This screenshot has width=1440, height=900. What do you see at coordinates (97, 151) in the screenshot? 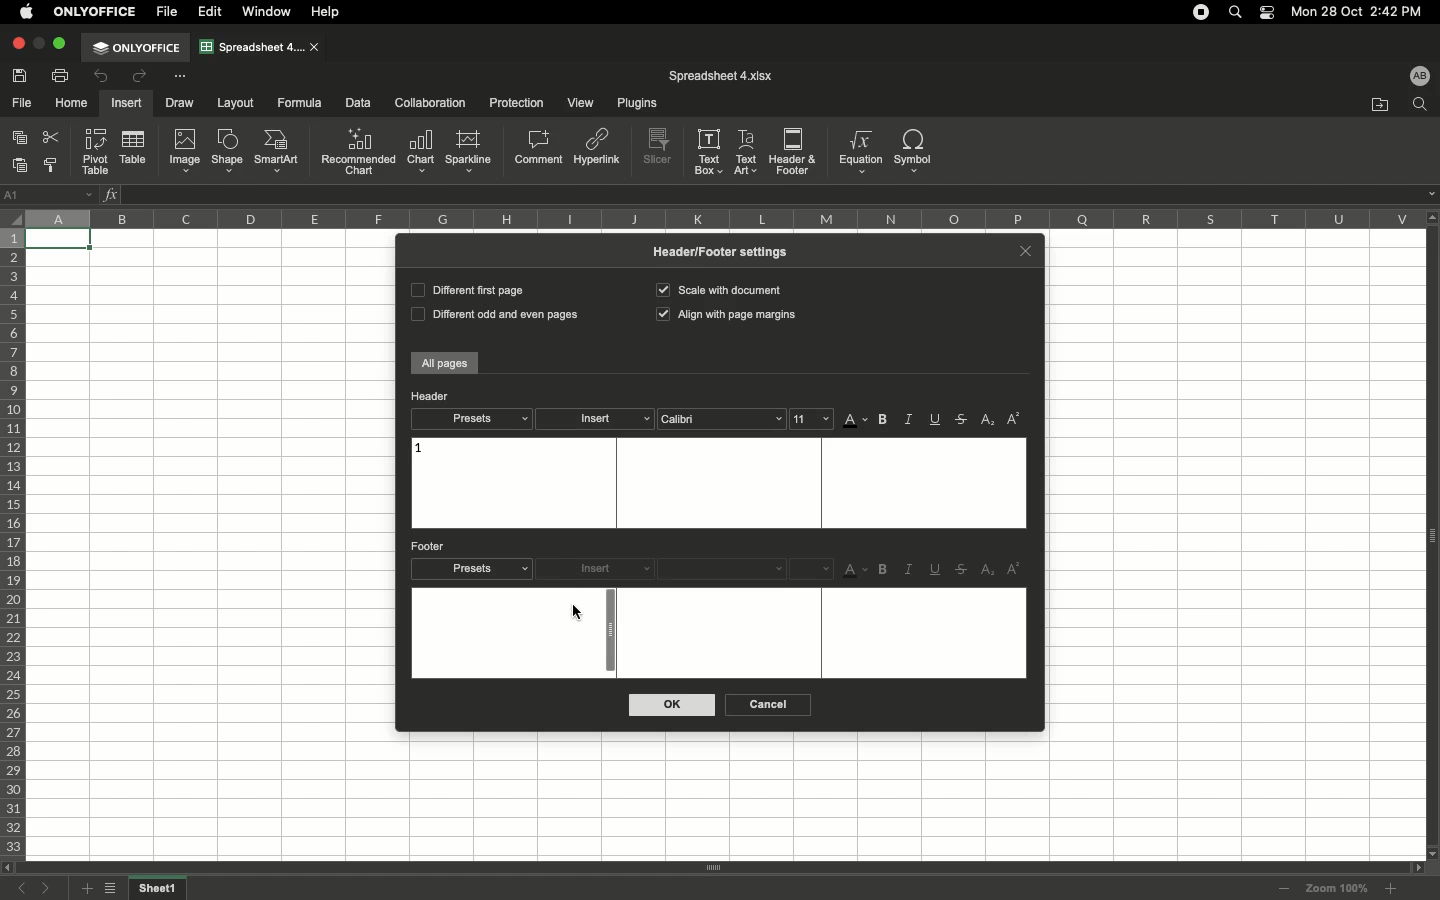
I see `Pivot table` at bounding box center [97, 151].